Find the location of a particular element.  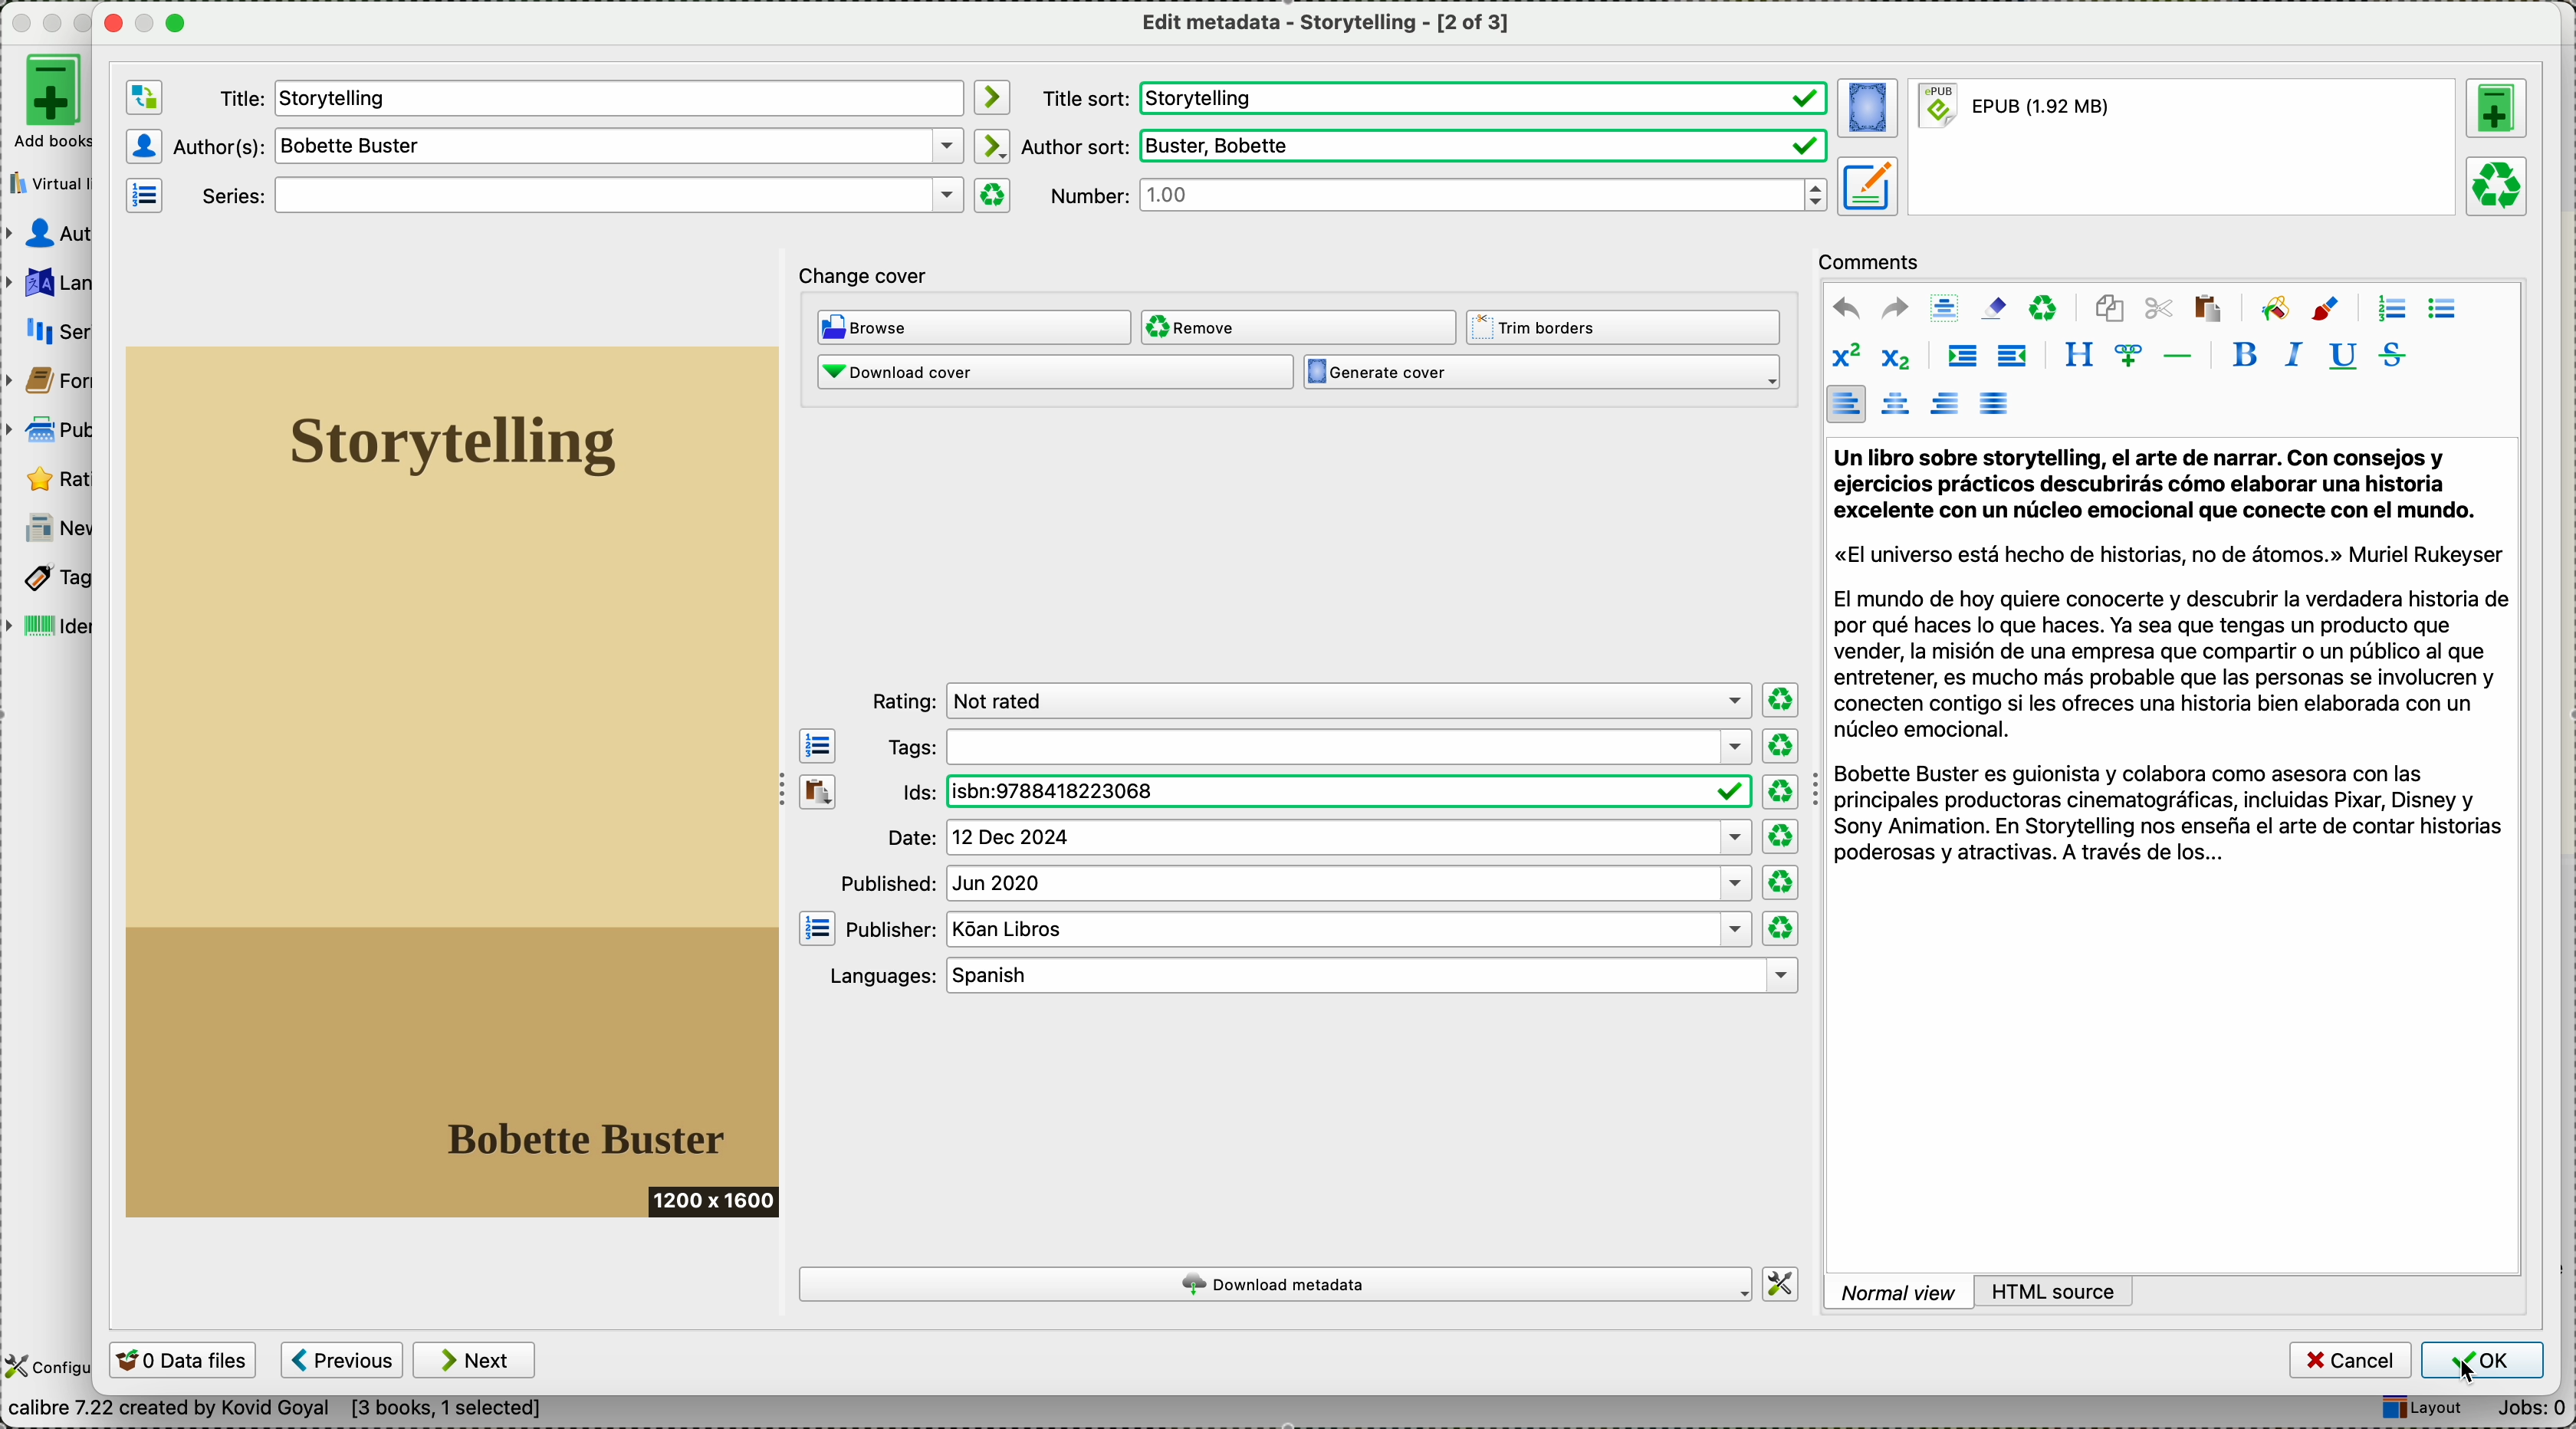

bold is located at coordinates (2246, 356).